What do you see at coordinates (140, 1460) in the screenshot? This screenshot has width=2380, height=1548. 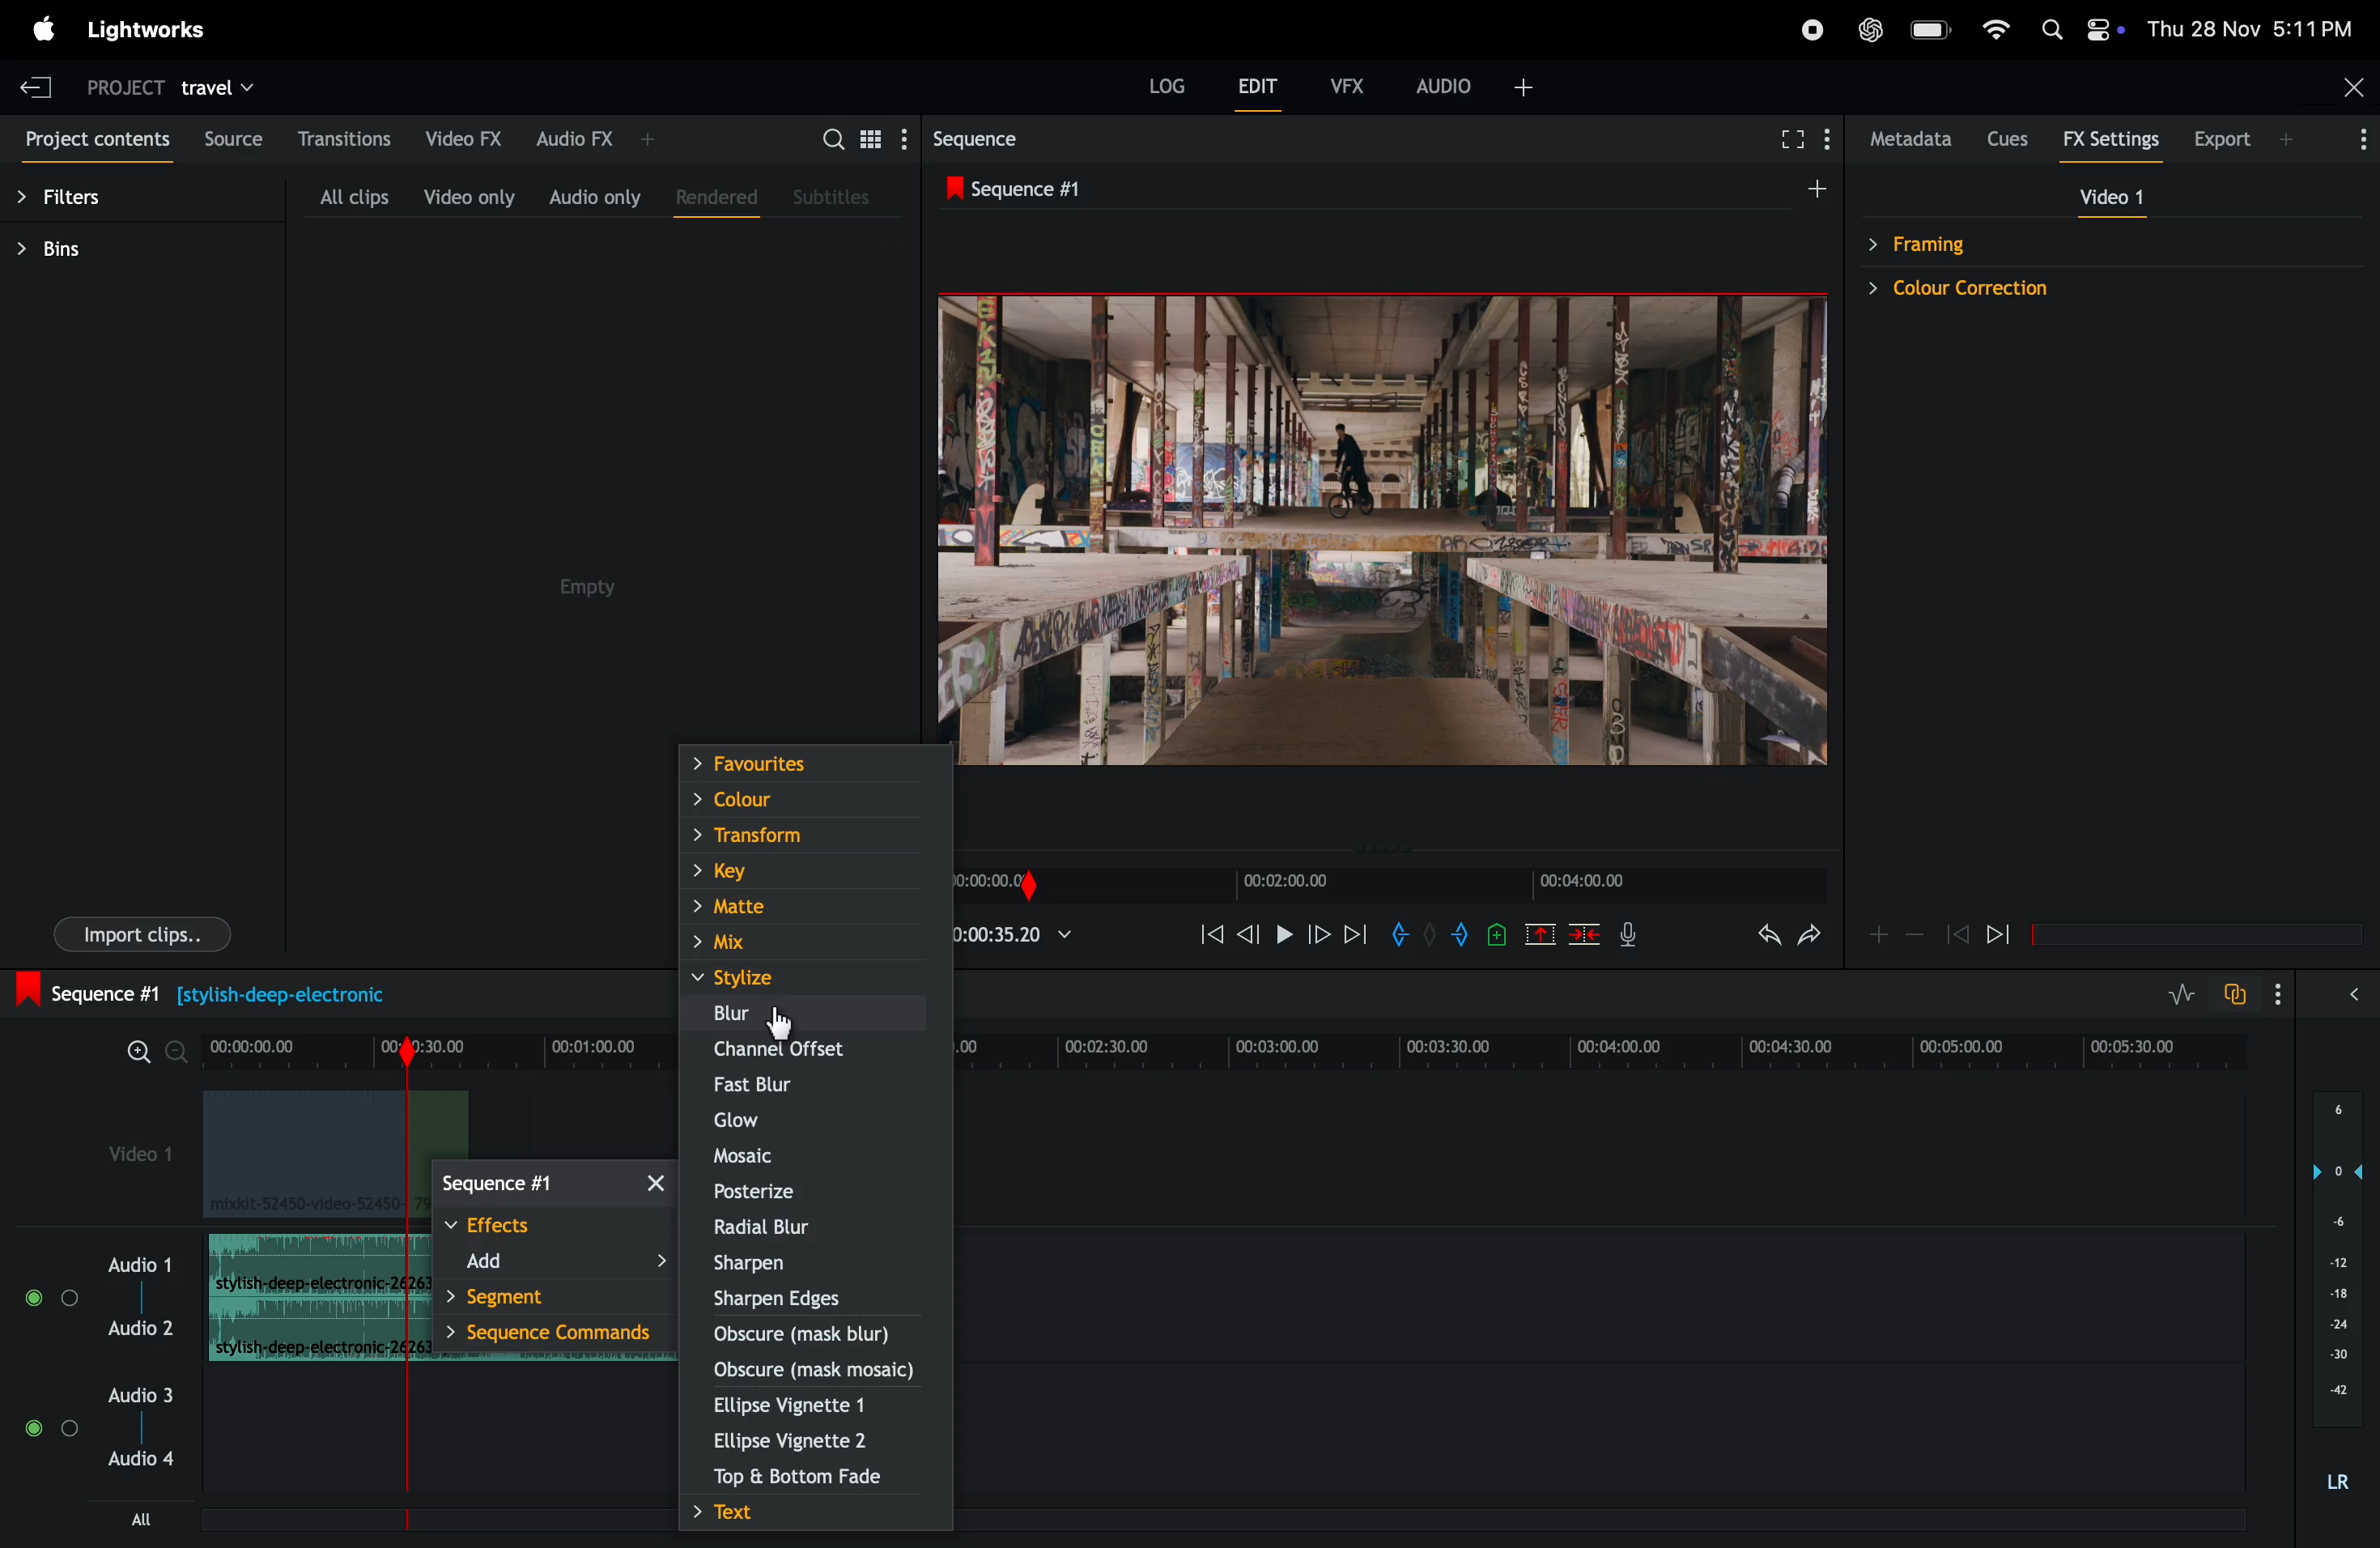 I see `Audio 4` at bounding box center [140, 1460].